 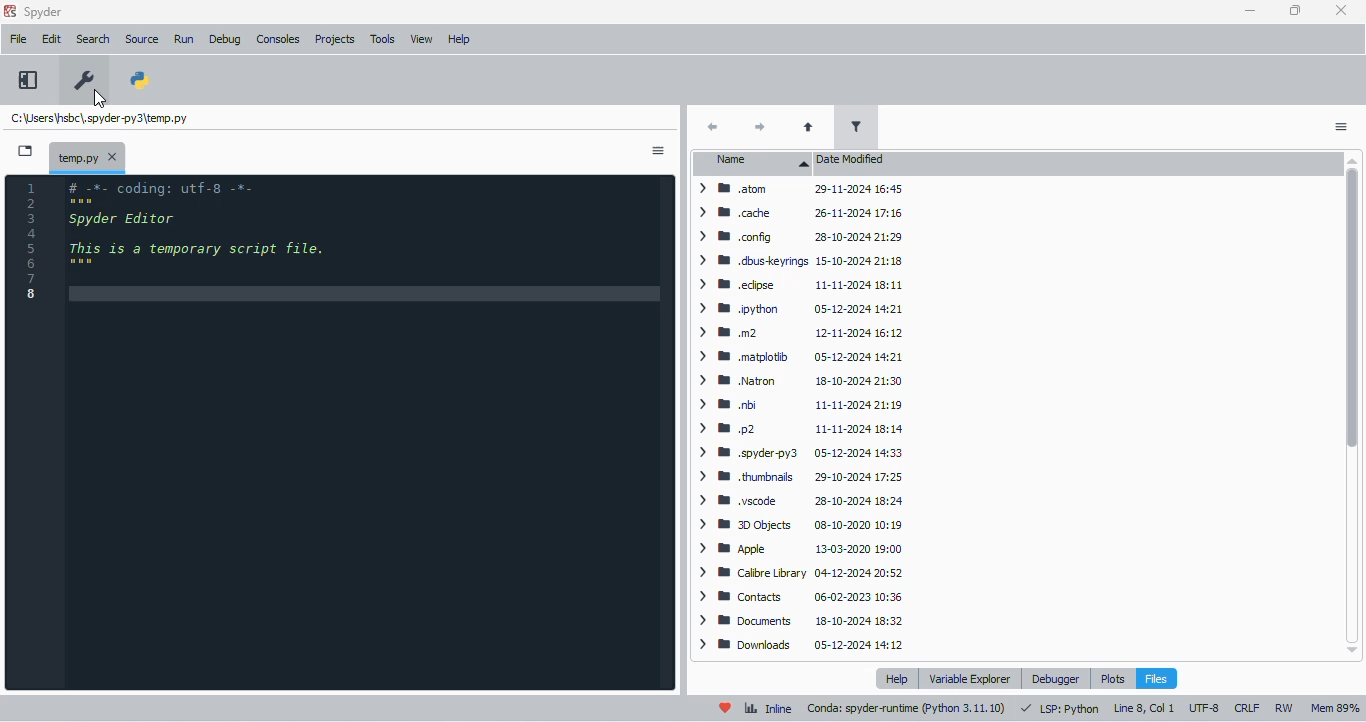 What do you see at coordinates (752, 160) in the screenshot?
I see `name` at bounding box center [752, 160].